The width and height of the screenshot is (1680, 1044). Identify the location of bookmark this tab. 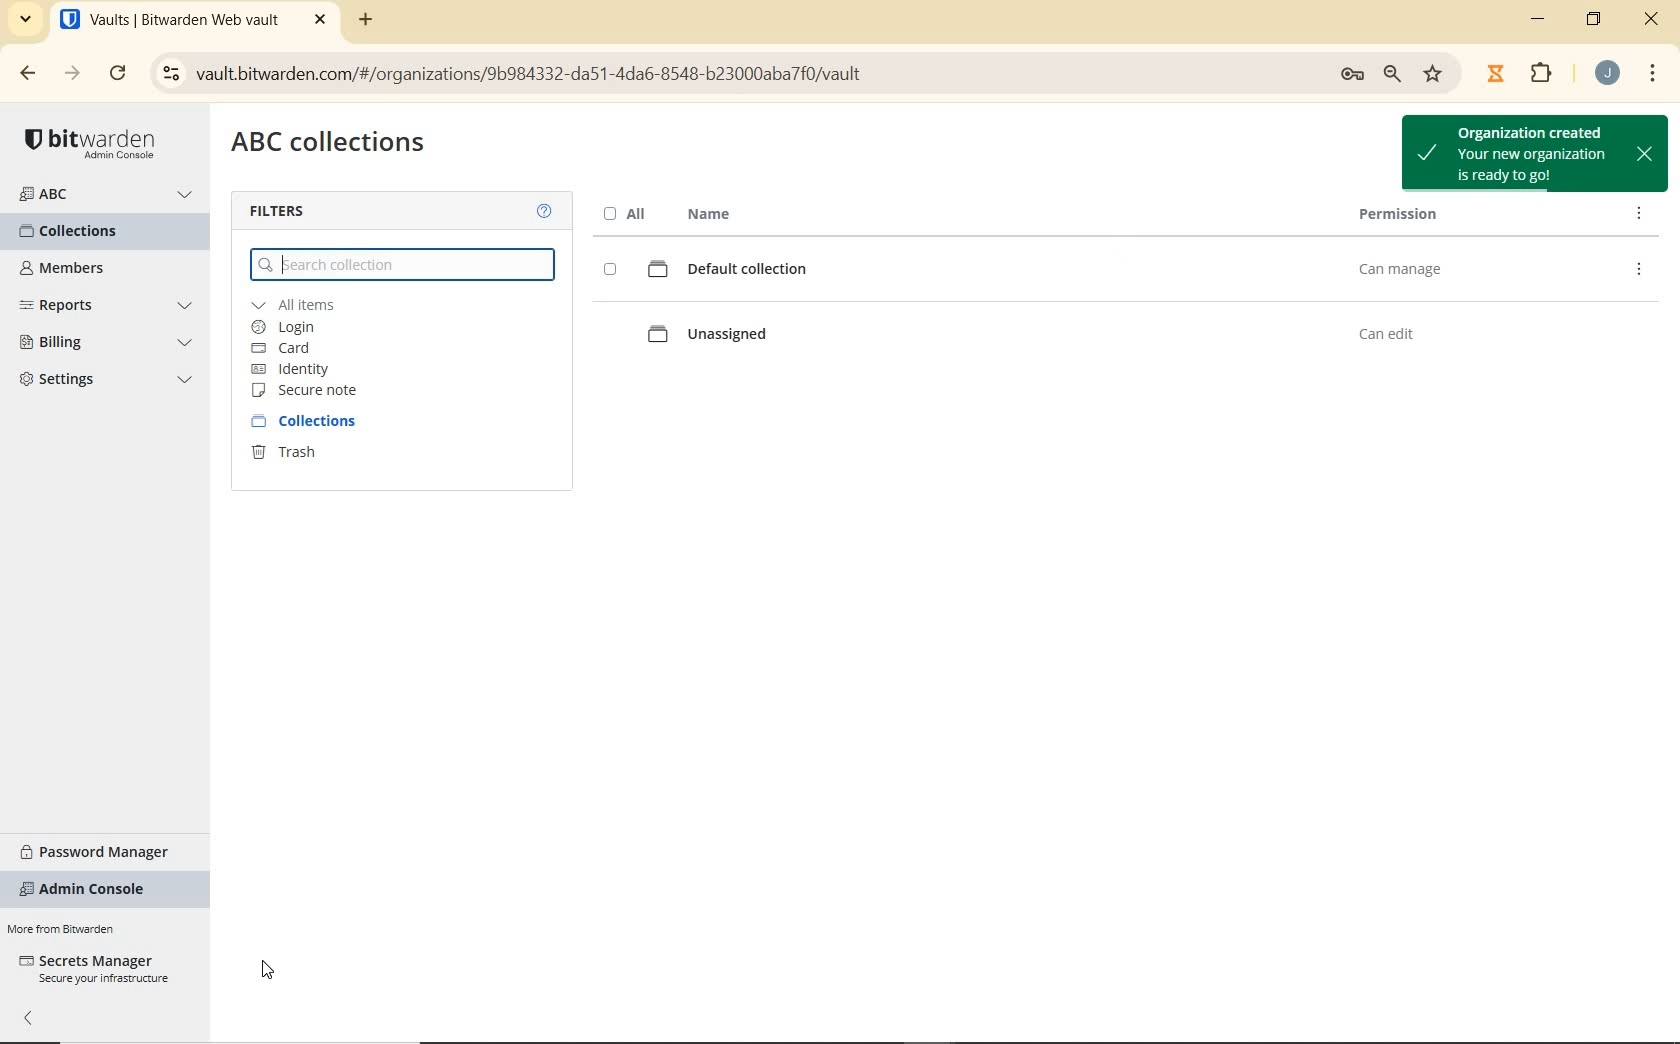
(1436, 72).